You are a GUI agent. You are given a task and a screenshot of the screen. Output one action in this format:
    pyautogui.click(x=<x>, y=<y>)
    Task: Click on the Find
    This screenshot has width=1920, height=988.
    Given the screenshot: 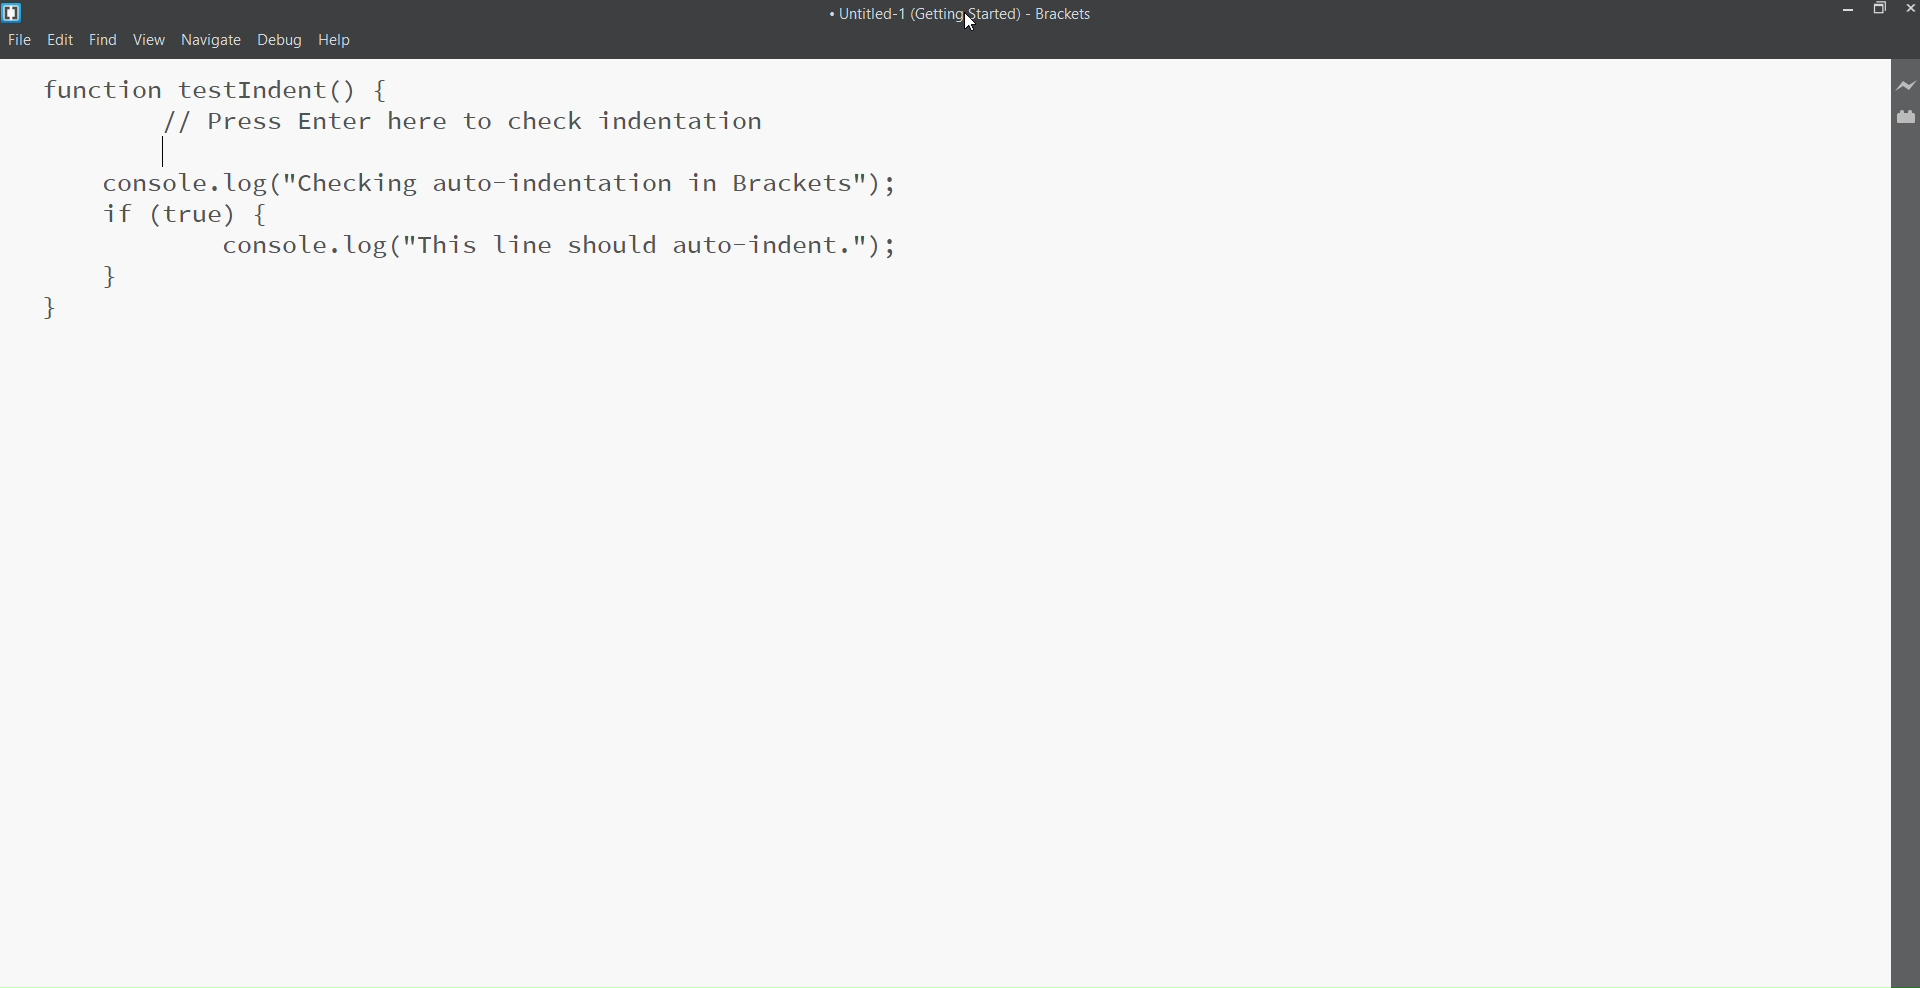 What is the action you would take?
    pyautogui.click(x=99, y=39)
    